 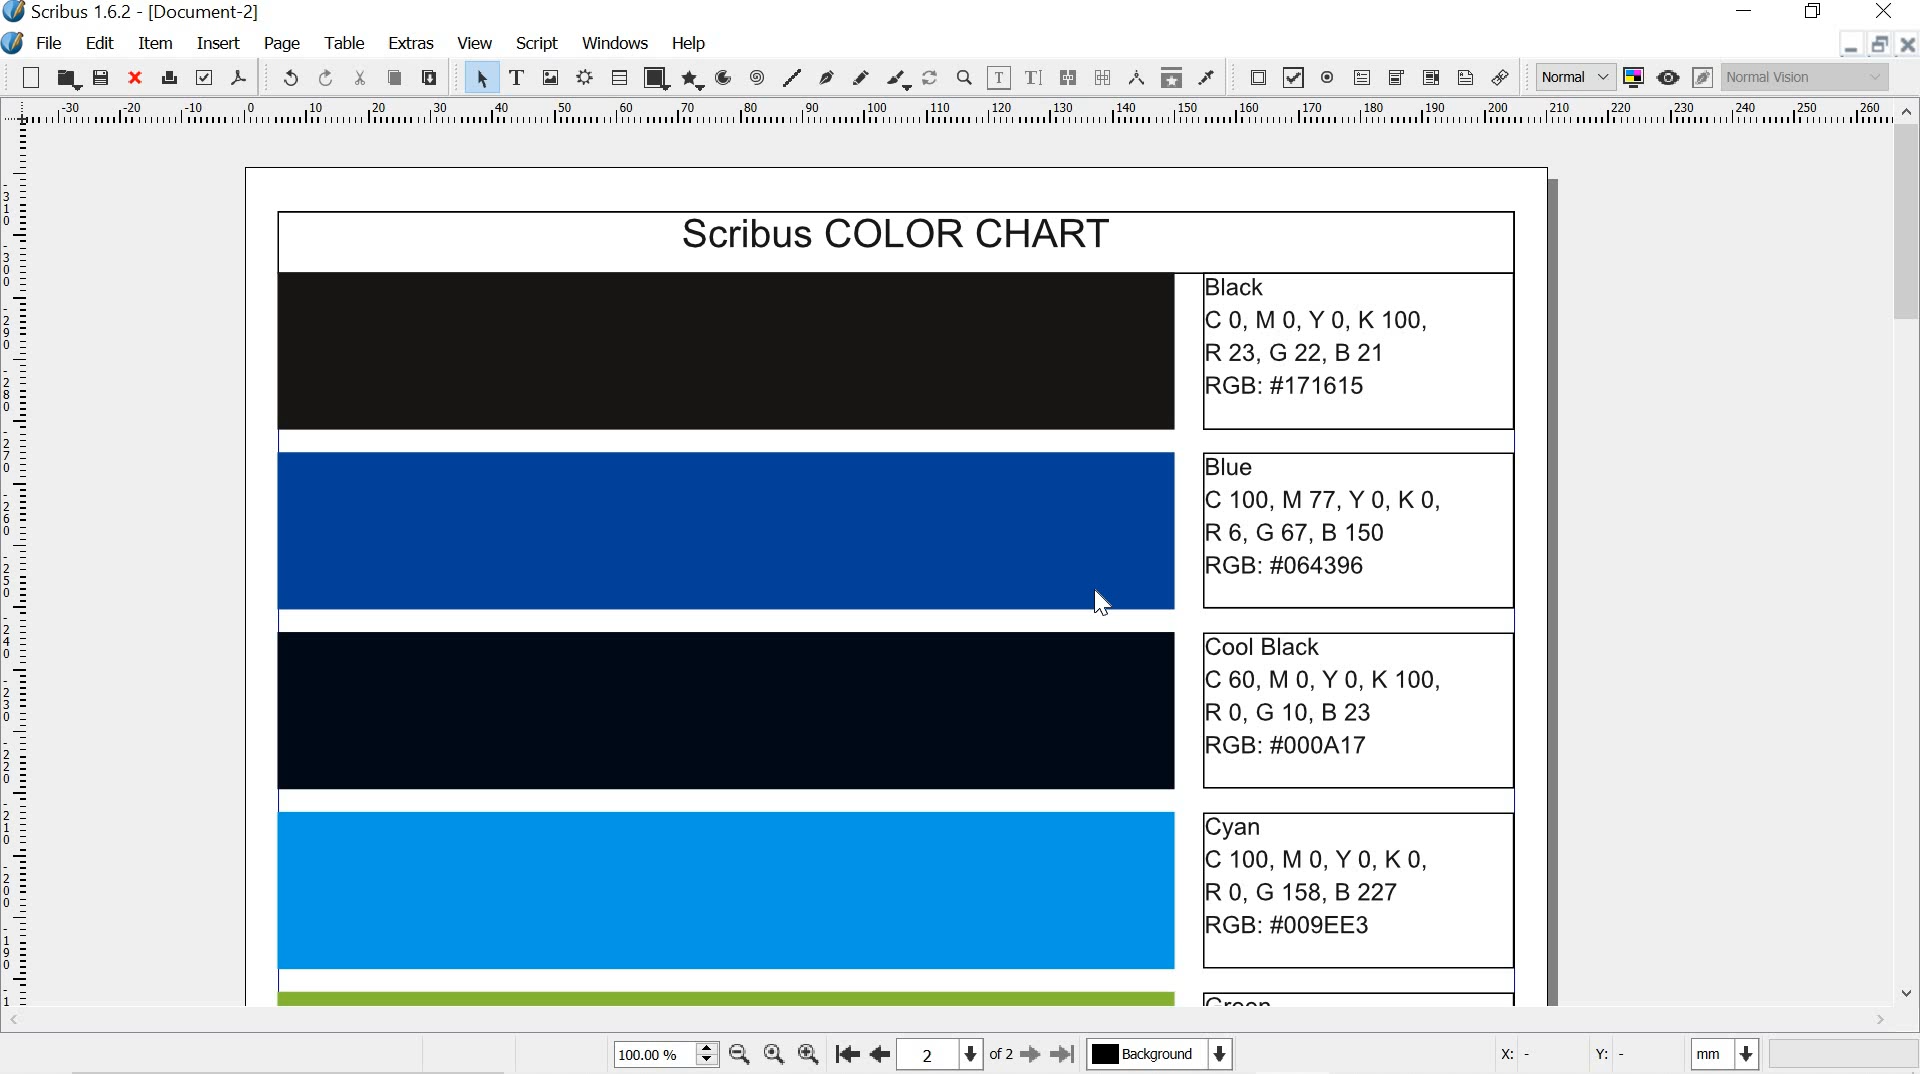 I want to click on copy item properties, so click(x=1172, y=79).